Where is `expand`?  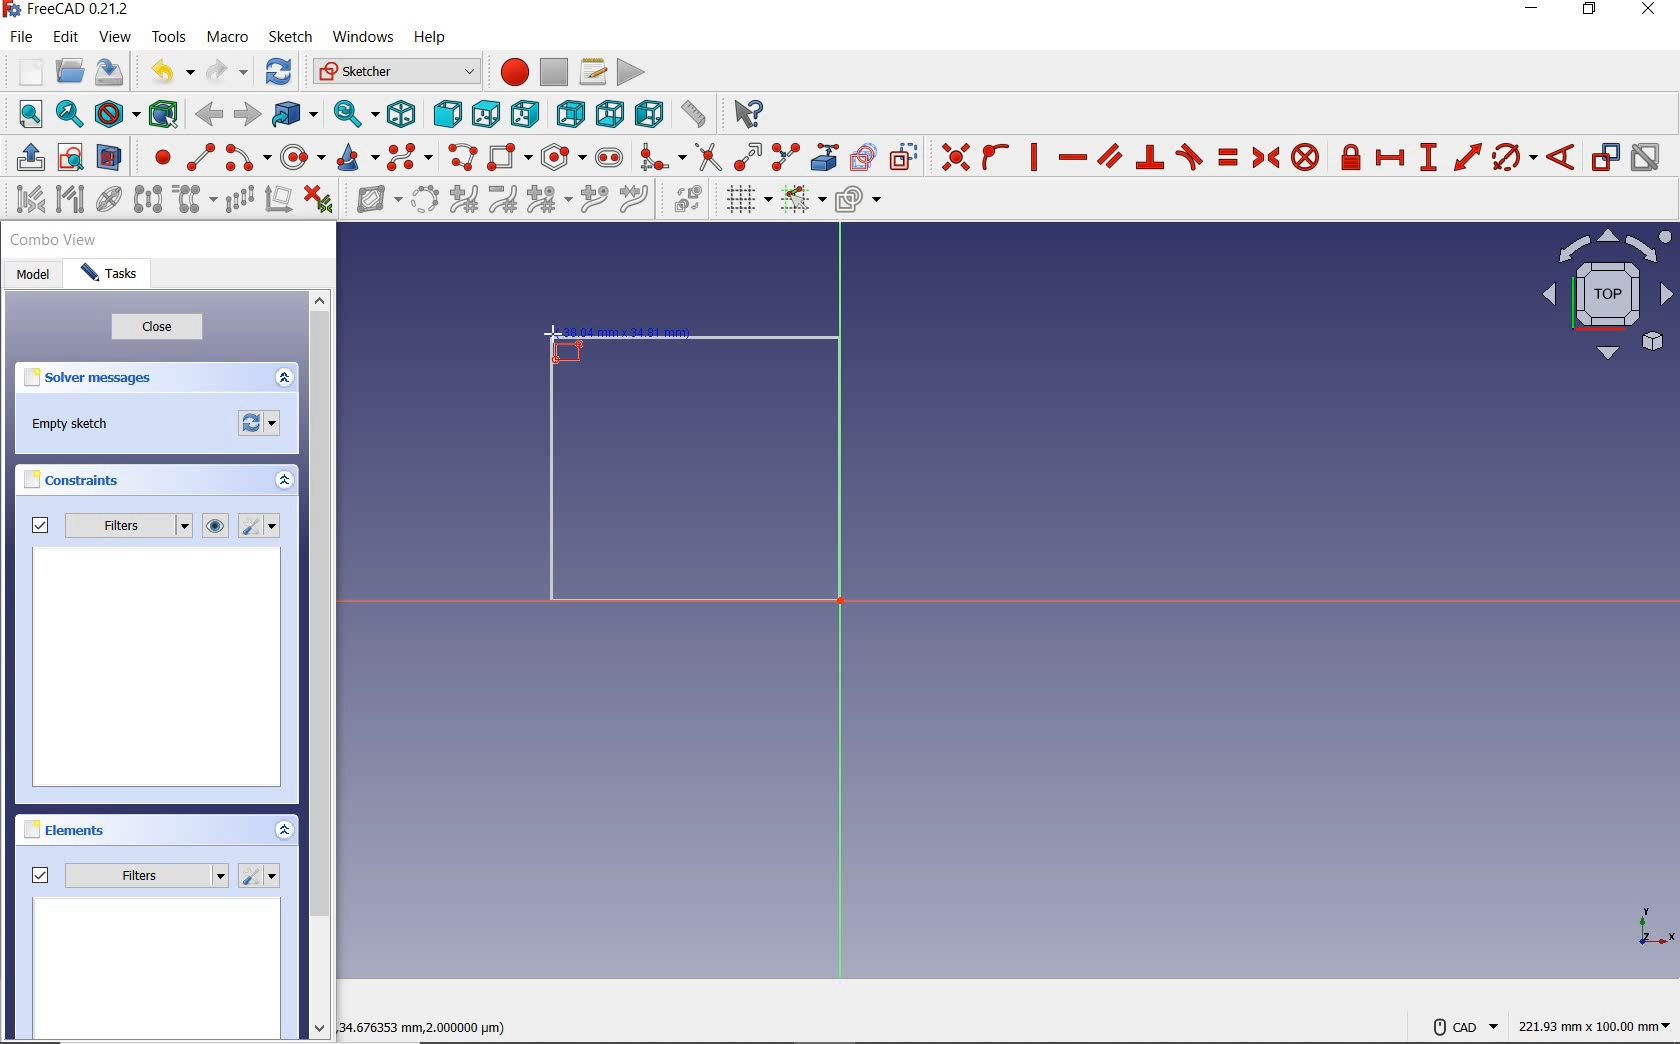
expand is located at coordinates (286, 832).